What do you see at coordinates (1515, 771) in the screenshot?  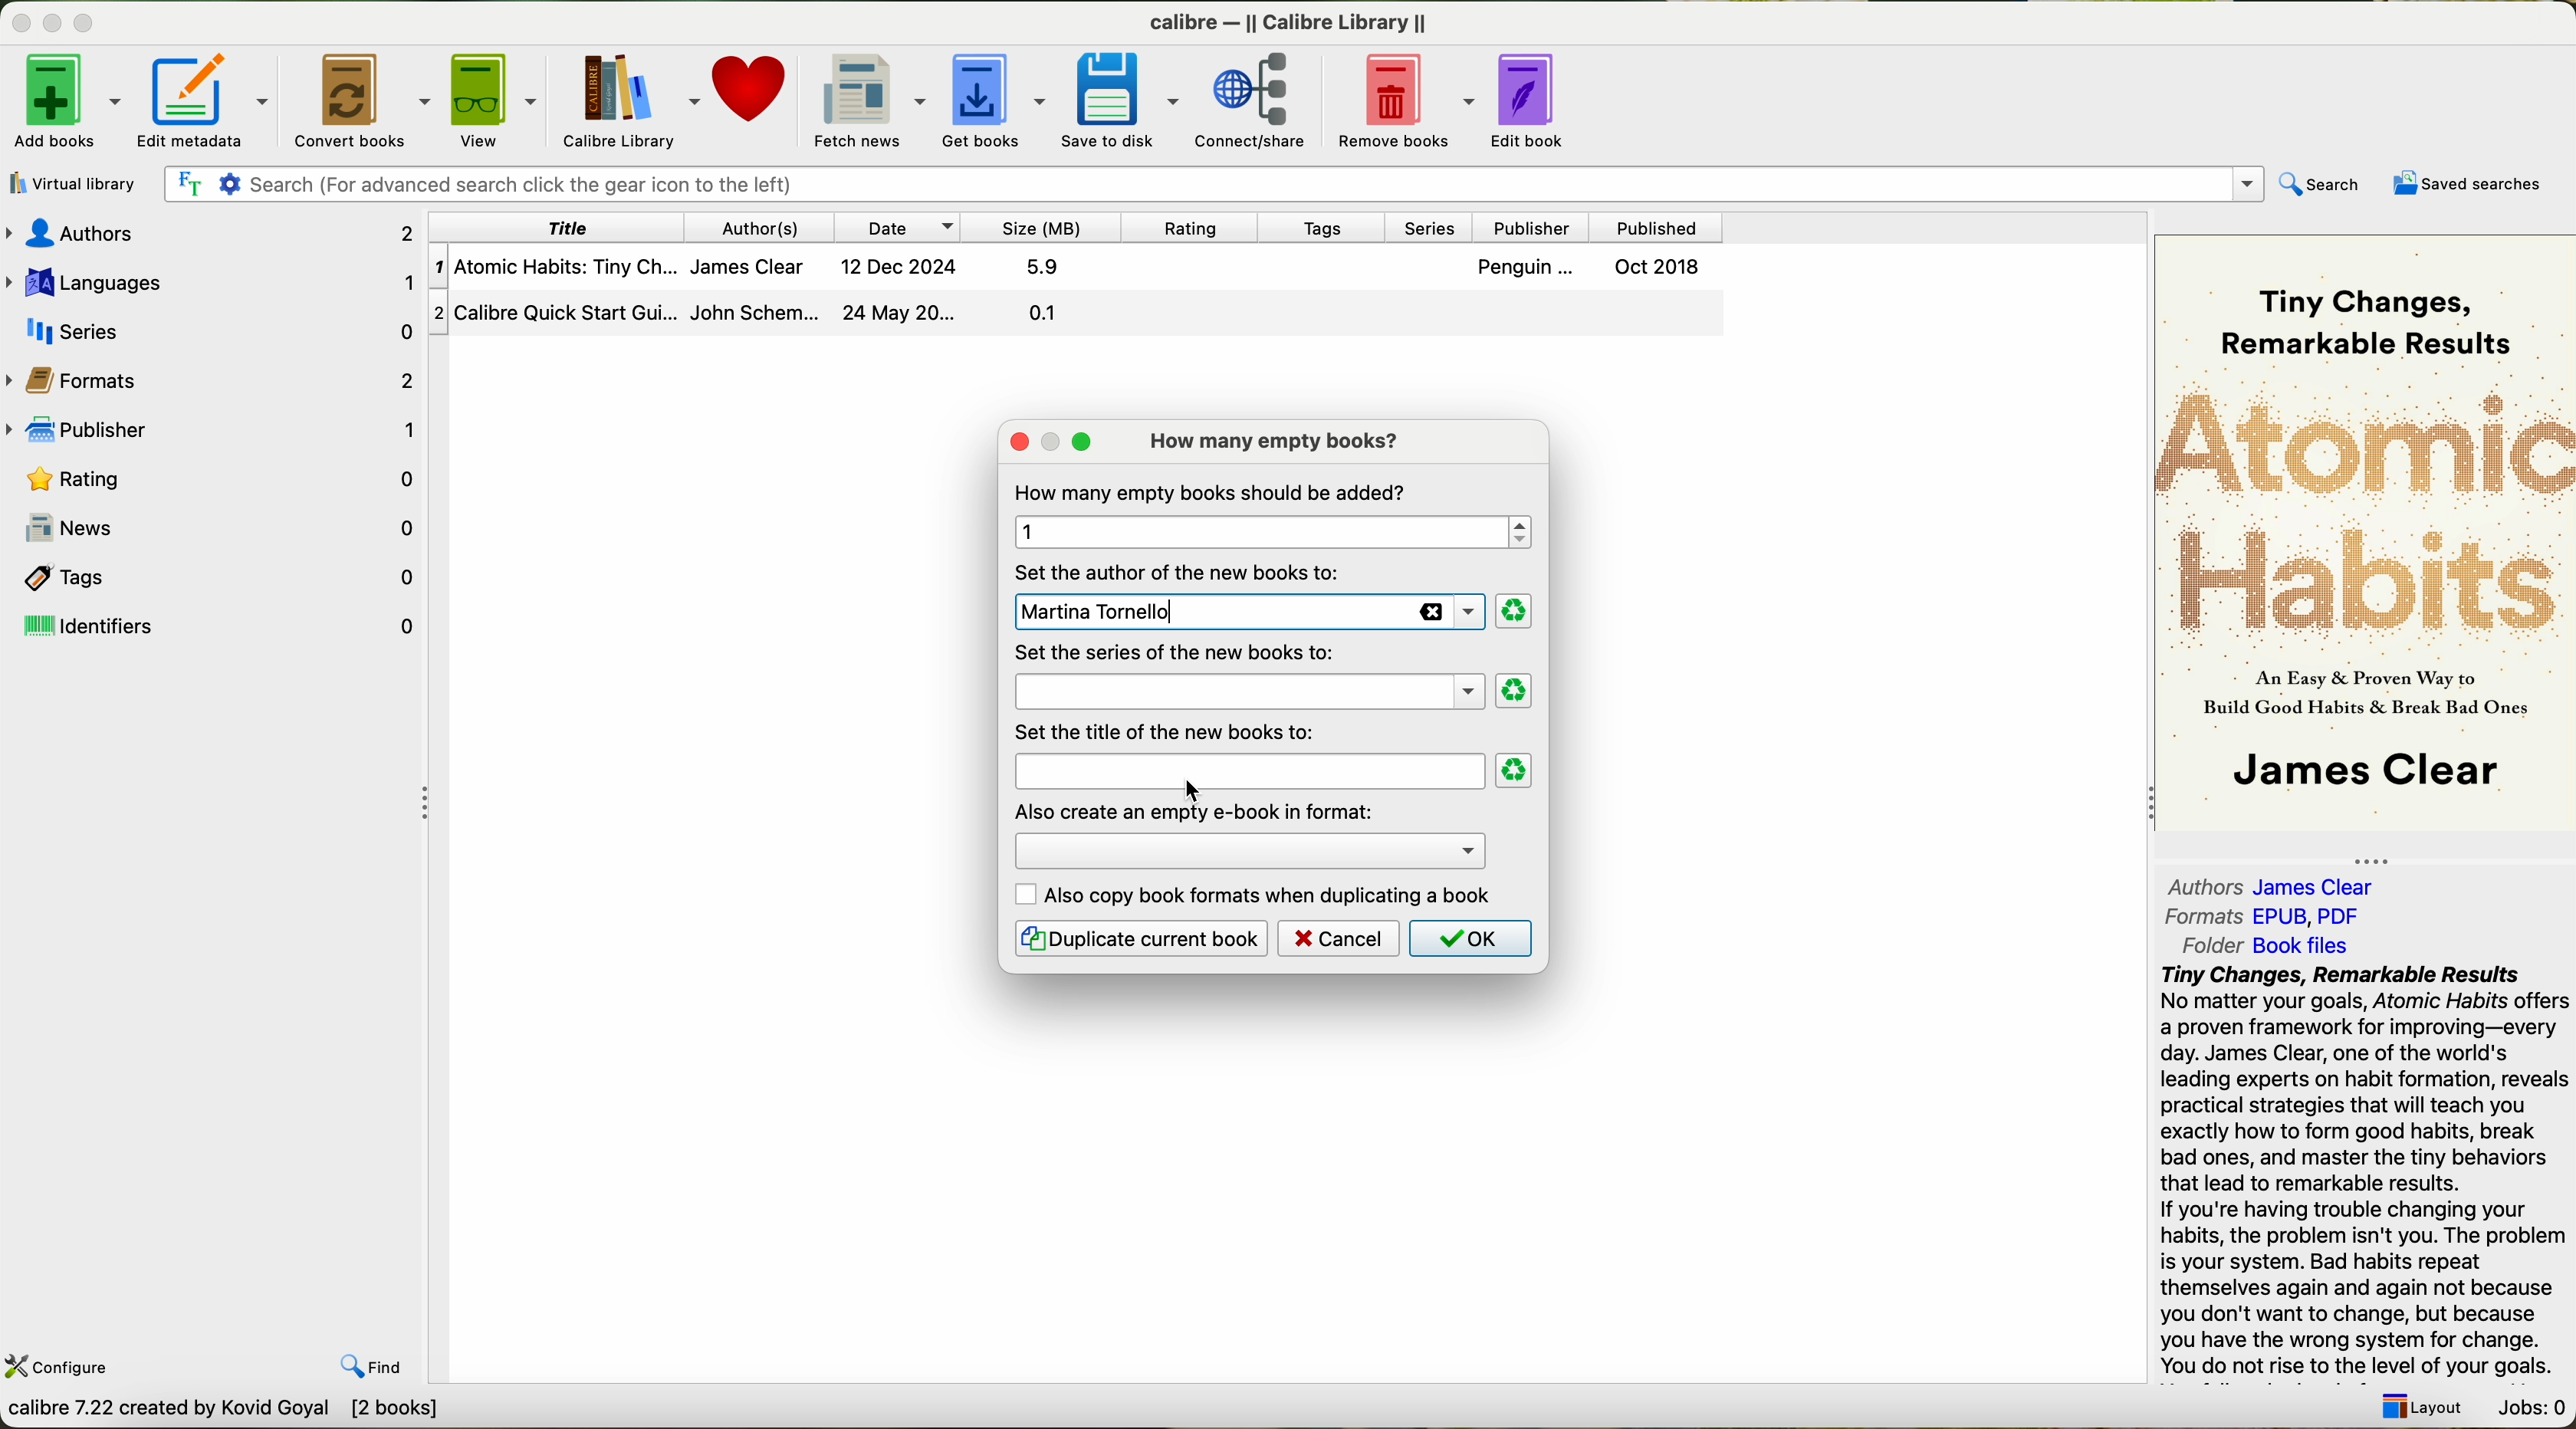 I see `clear` at bounding box center [1515, 771].